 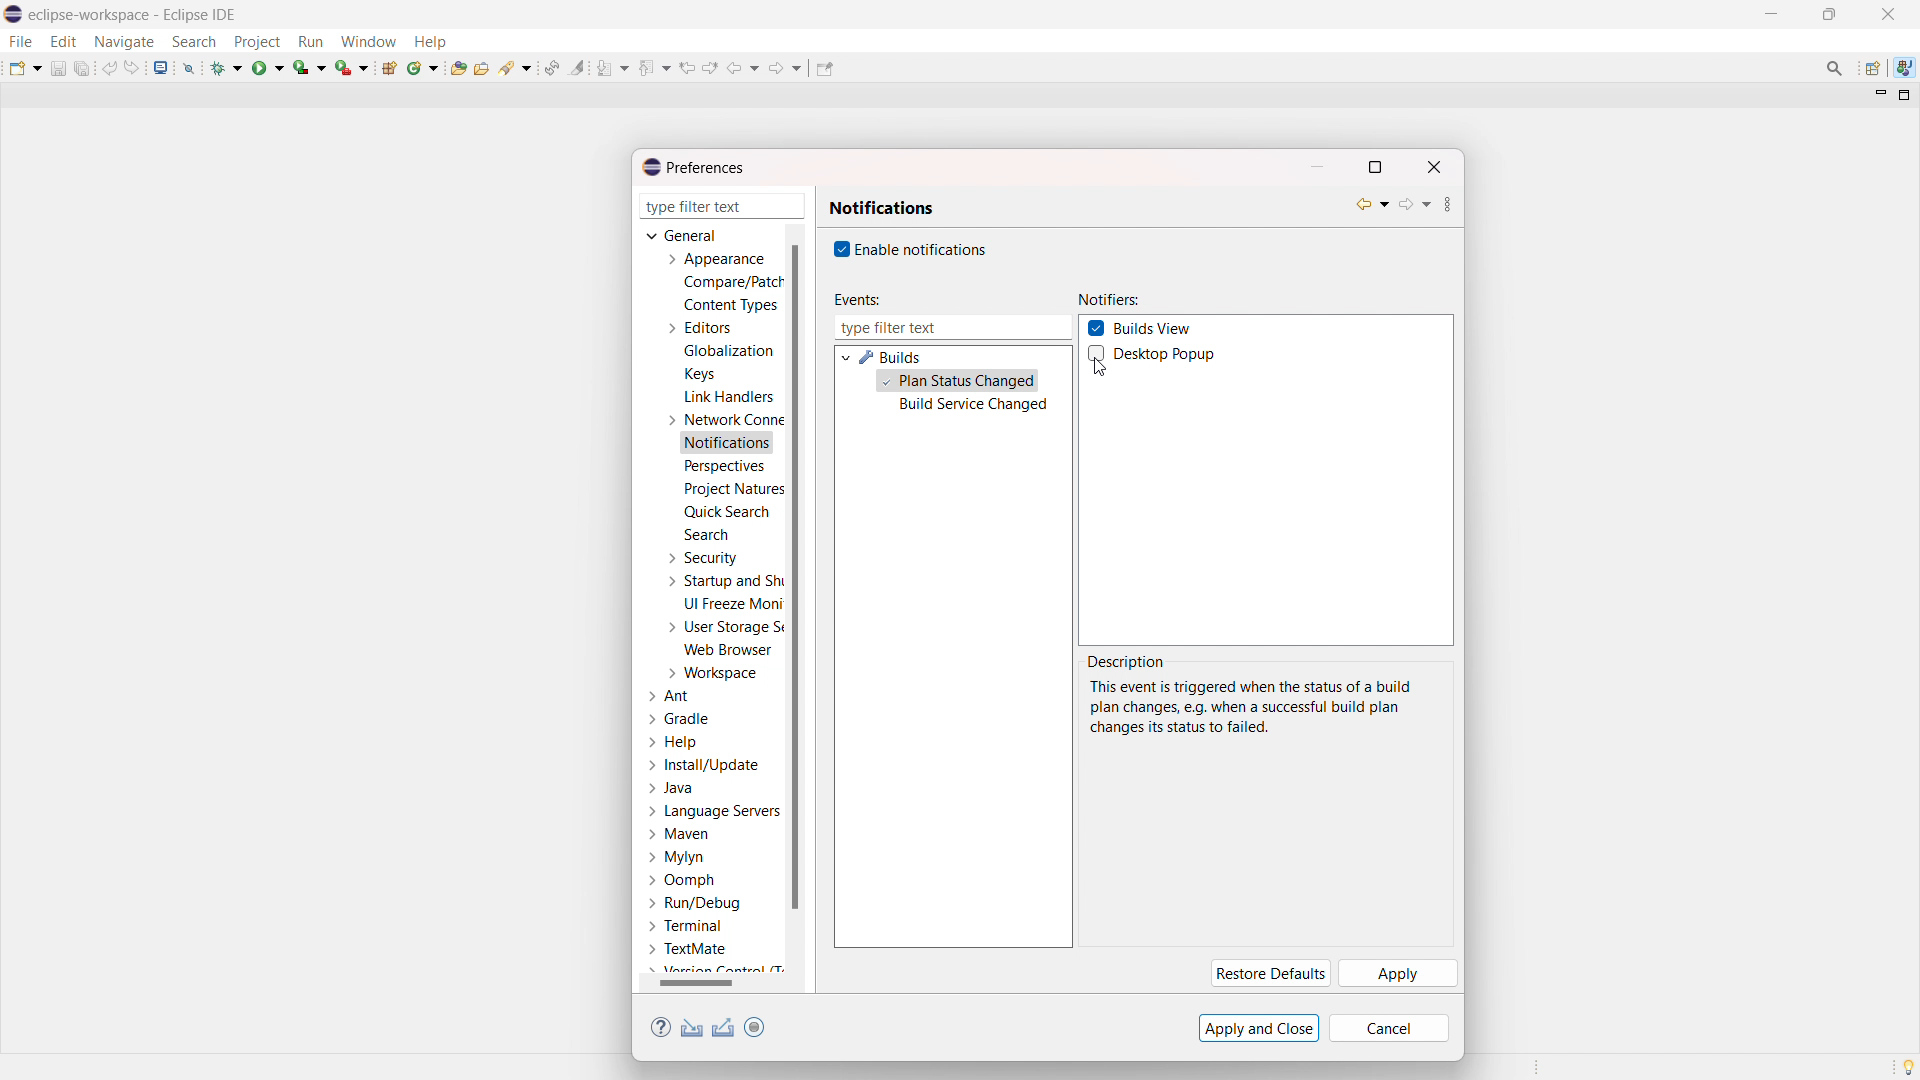 What do you see at coordinates (1372, 204) in the screenshot?
I see `back` at bounding box center [1372, 204].